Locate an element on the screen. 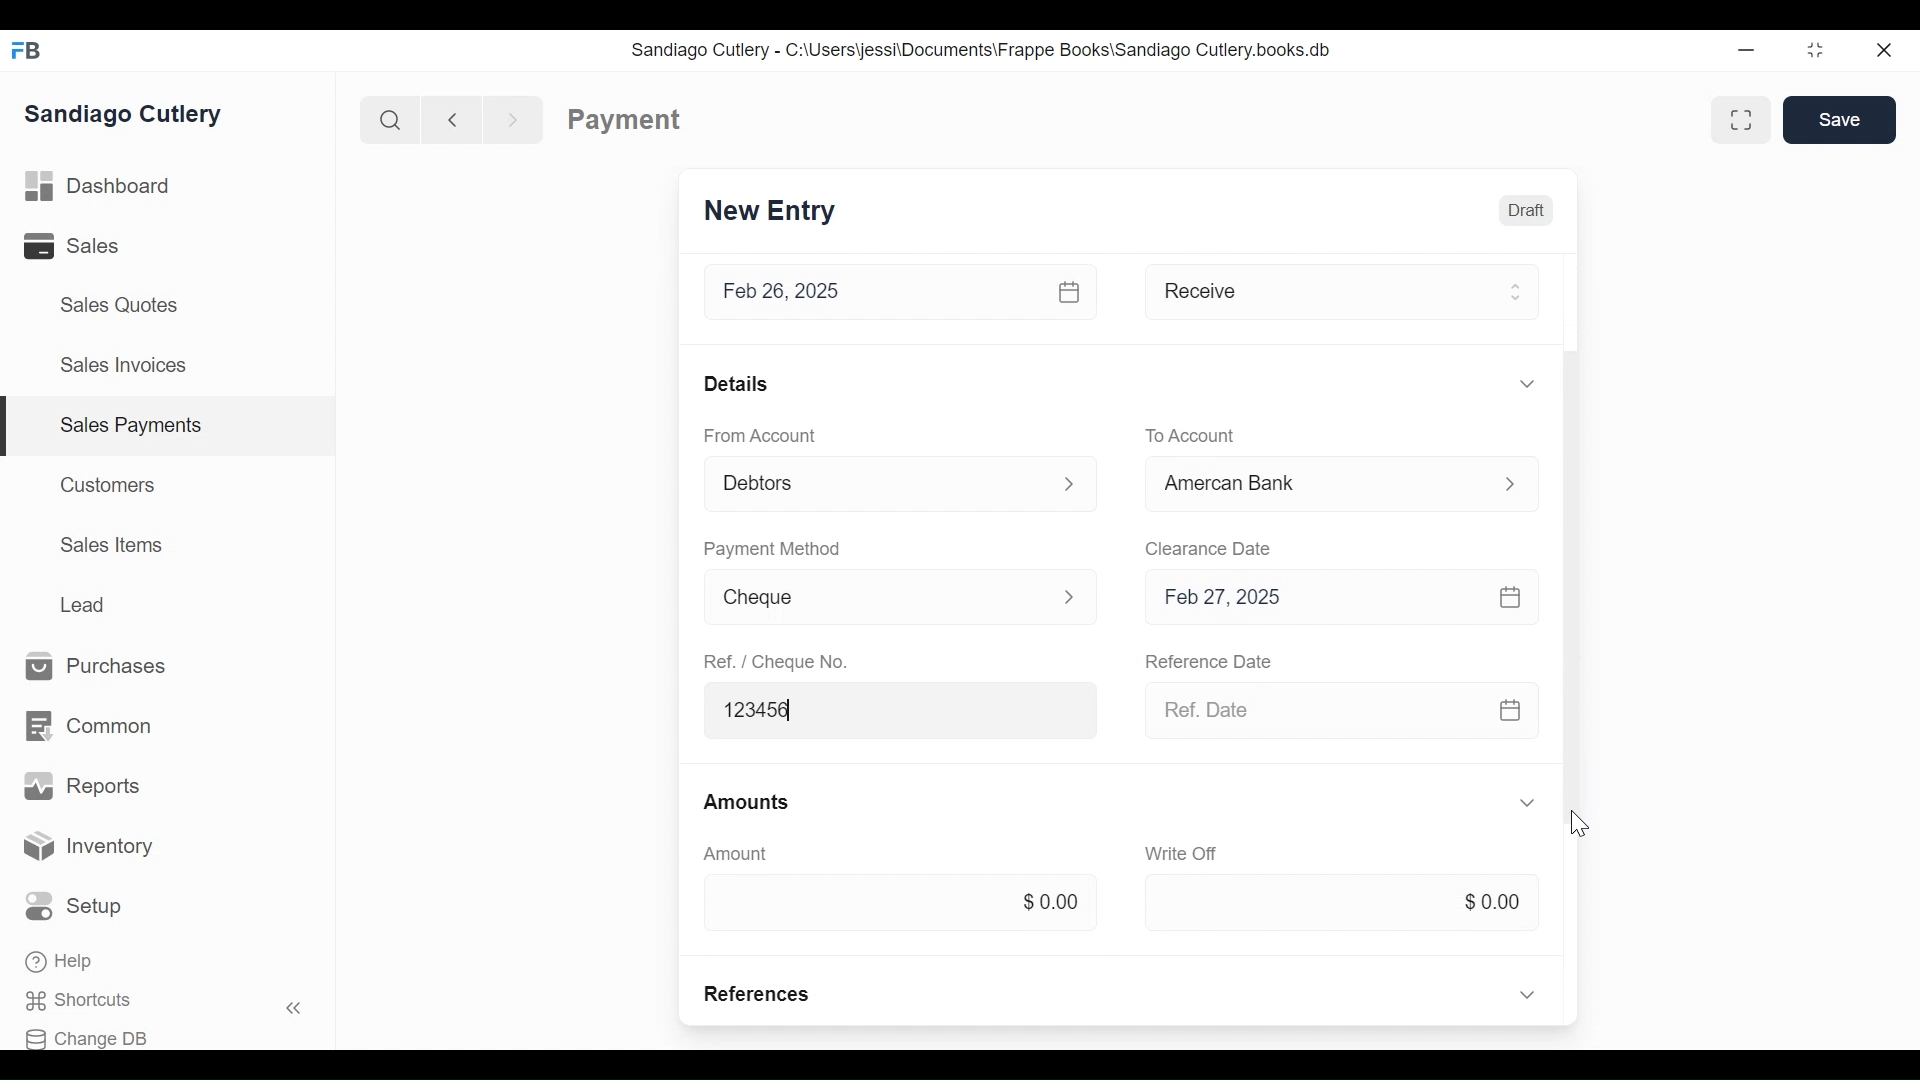  ‘Write Off is located at coordinates (1184, 853).